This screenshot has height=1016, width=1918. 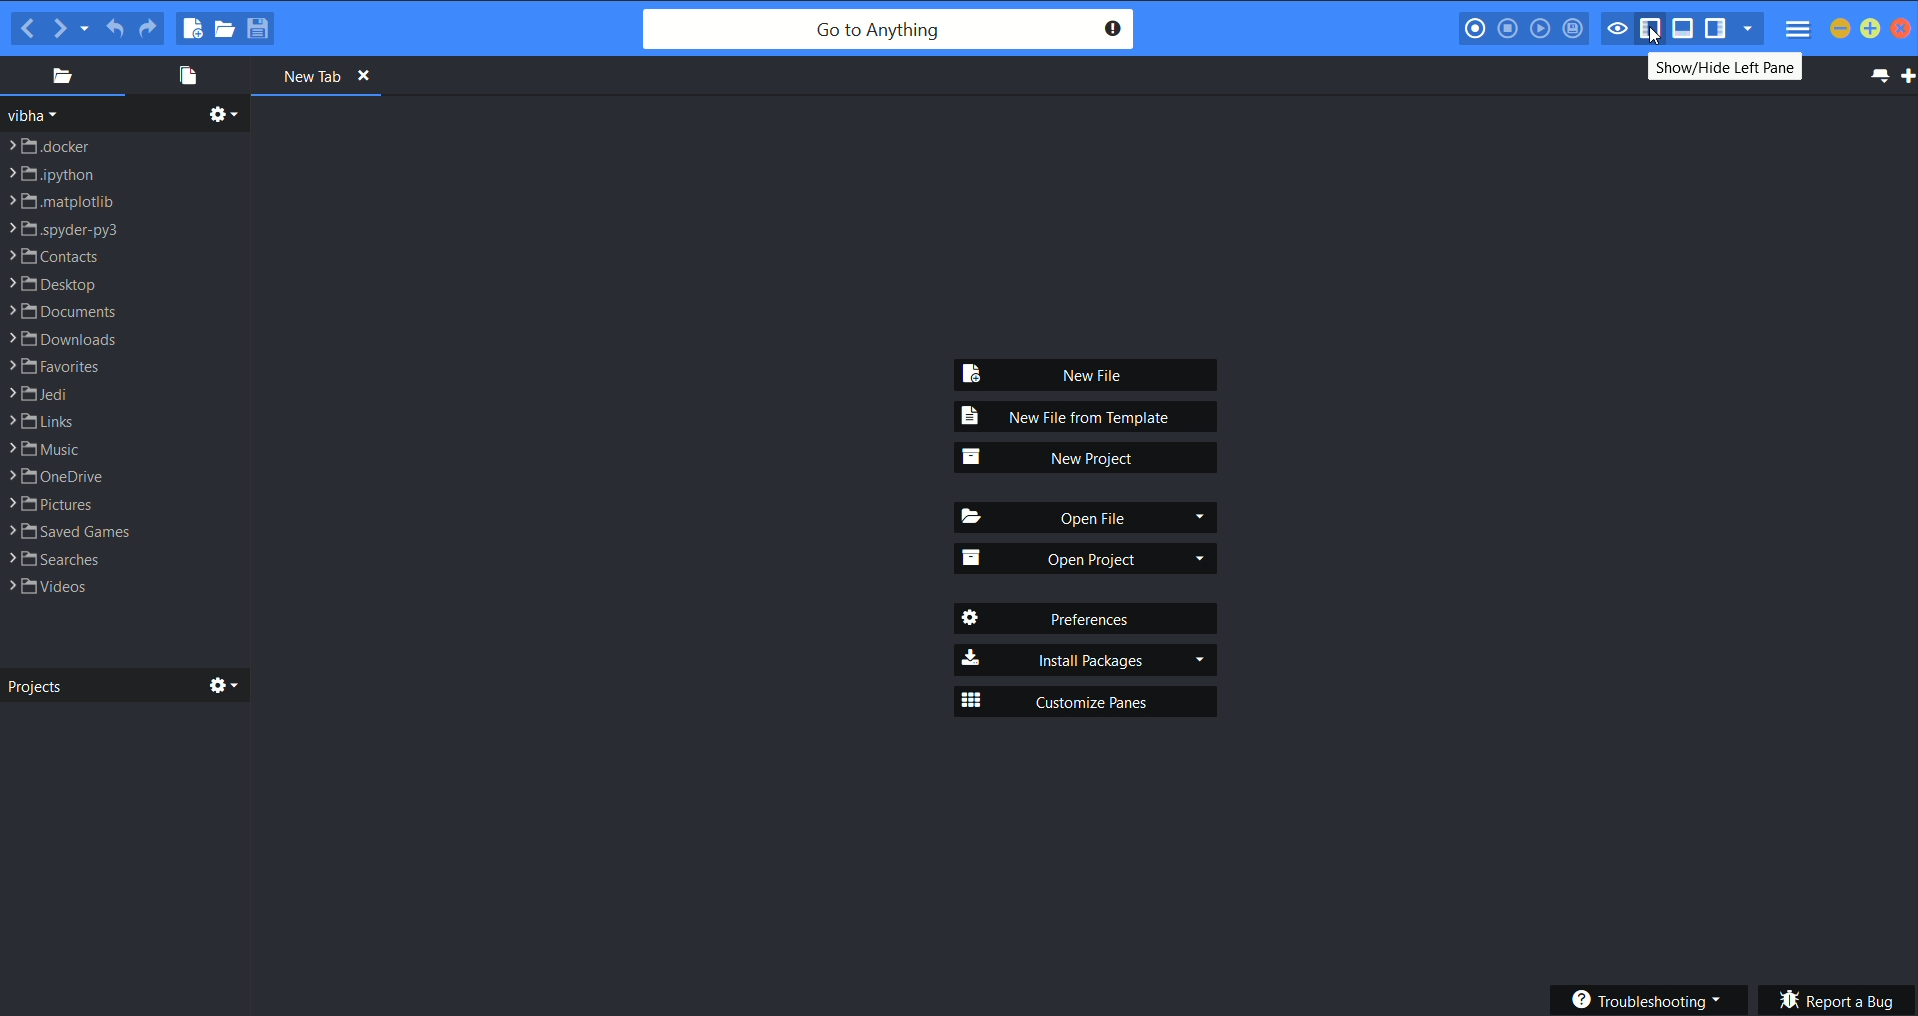 I want to click on Contacts, so click(x=49, y=257).